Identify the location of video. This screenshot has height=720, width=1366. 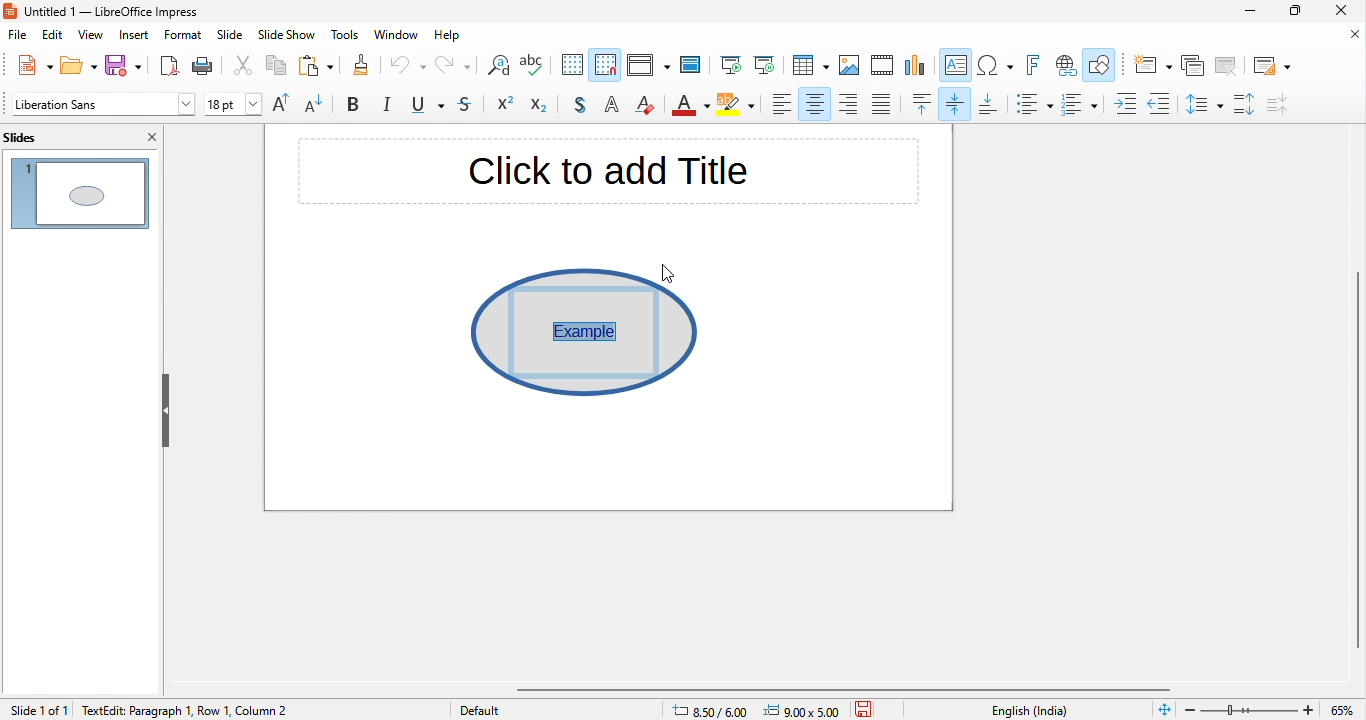
(883, 67).